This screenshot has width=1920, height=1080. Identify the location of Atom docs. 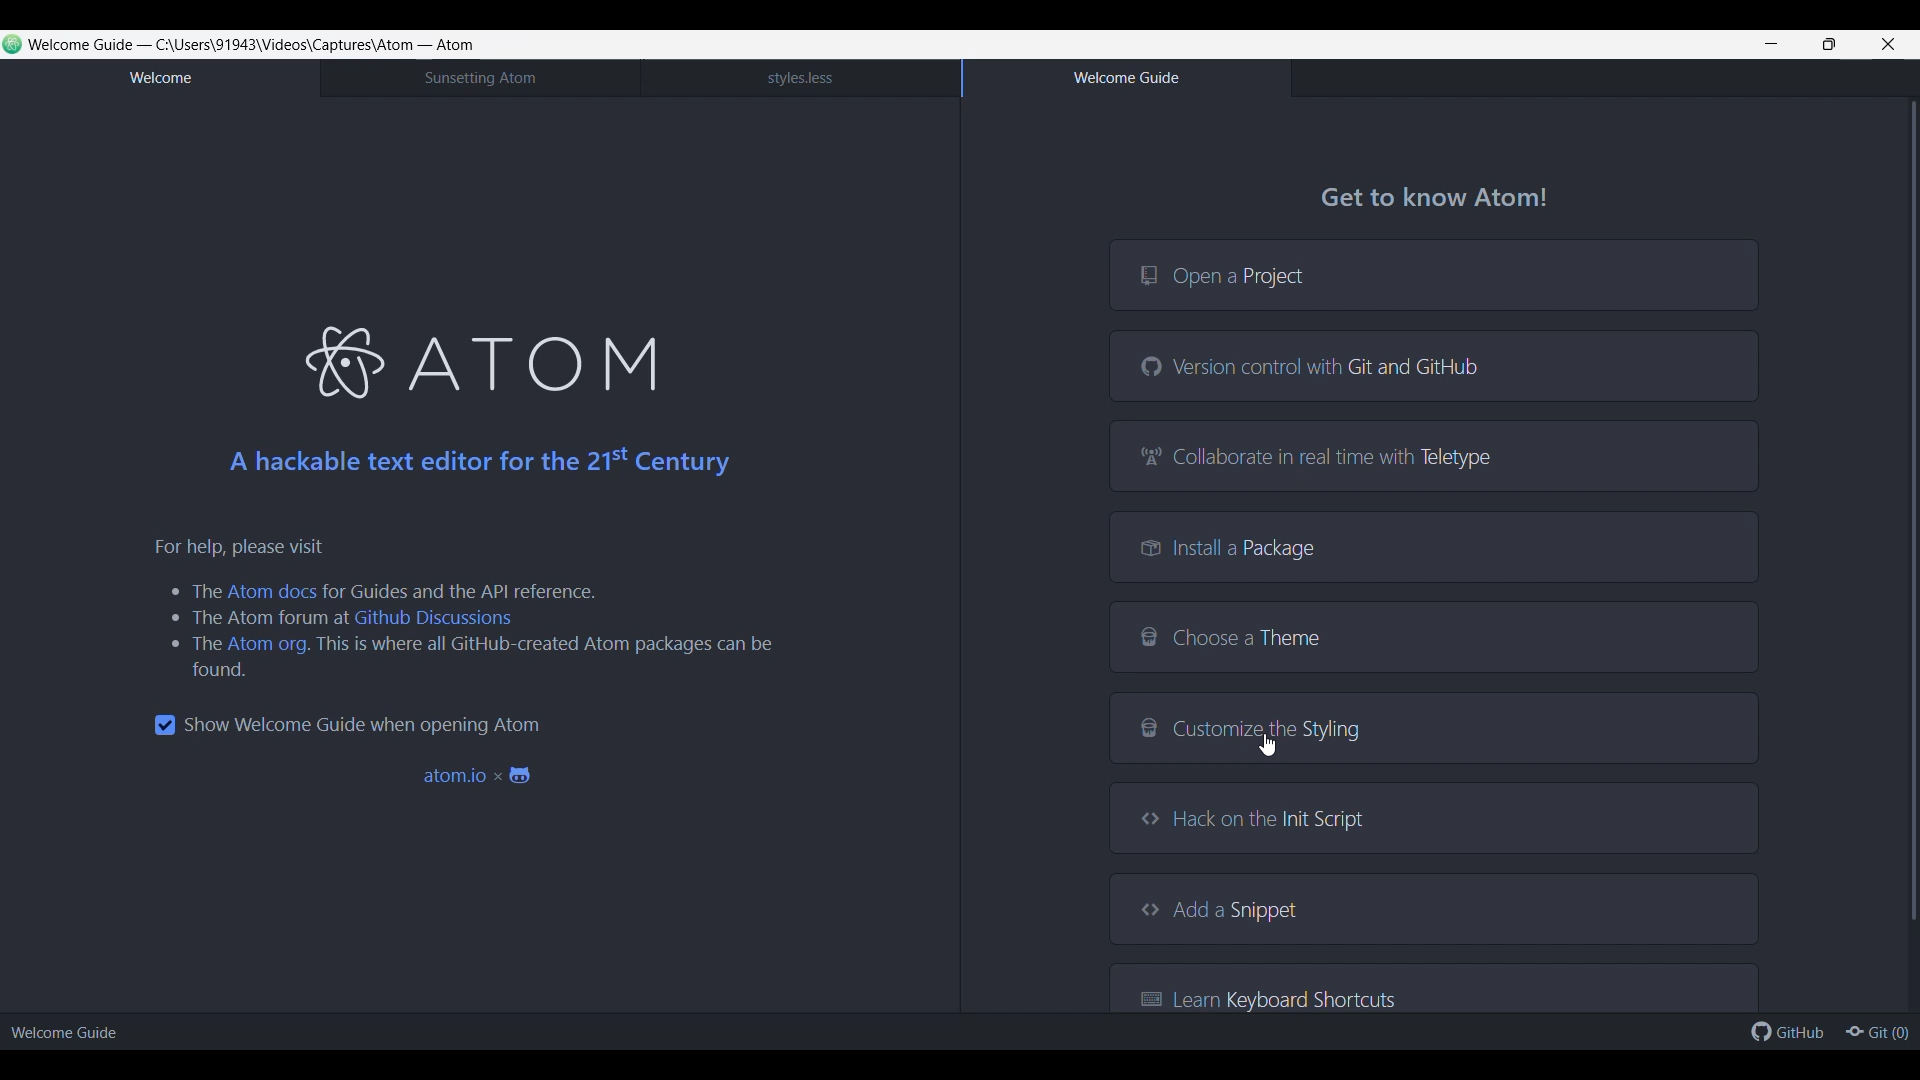
(273, 591).